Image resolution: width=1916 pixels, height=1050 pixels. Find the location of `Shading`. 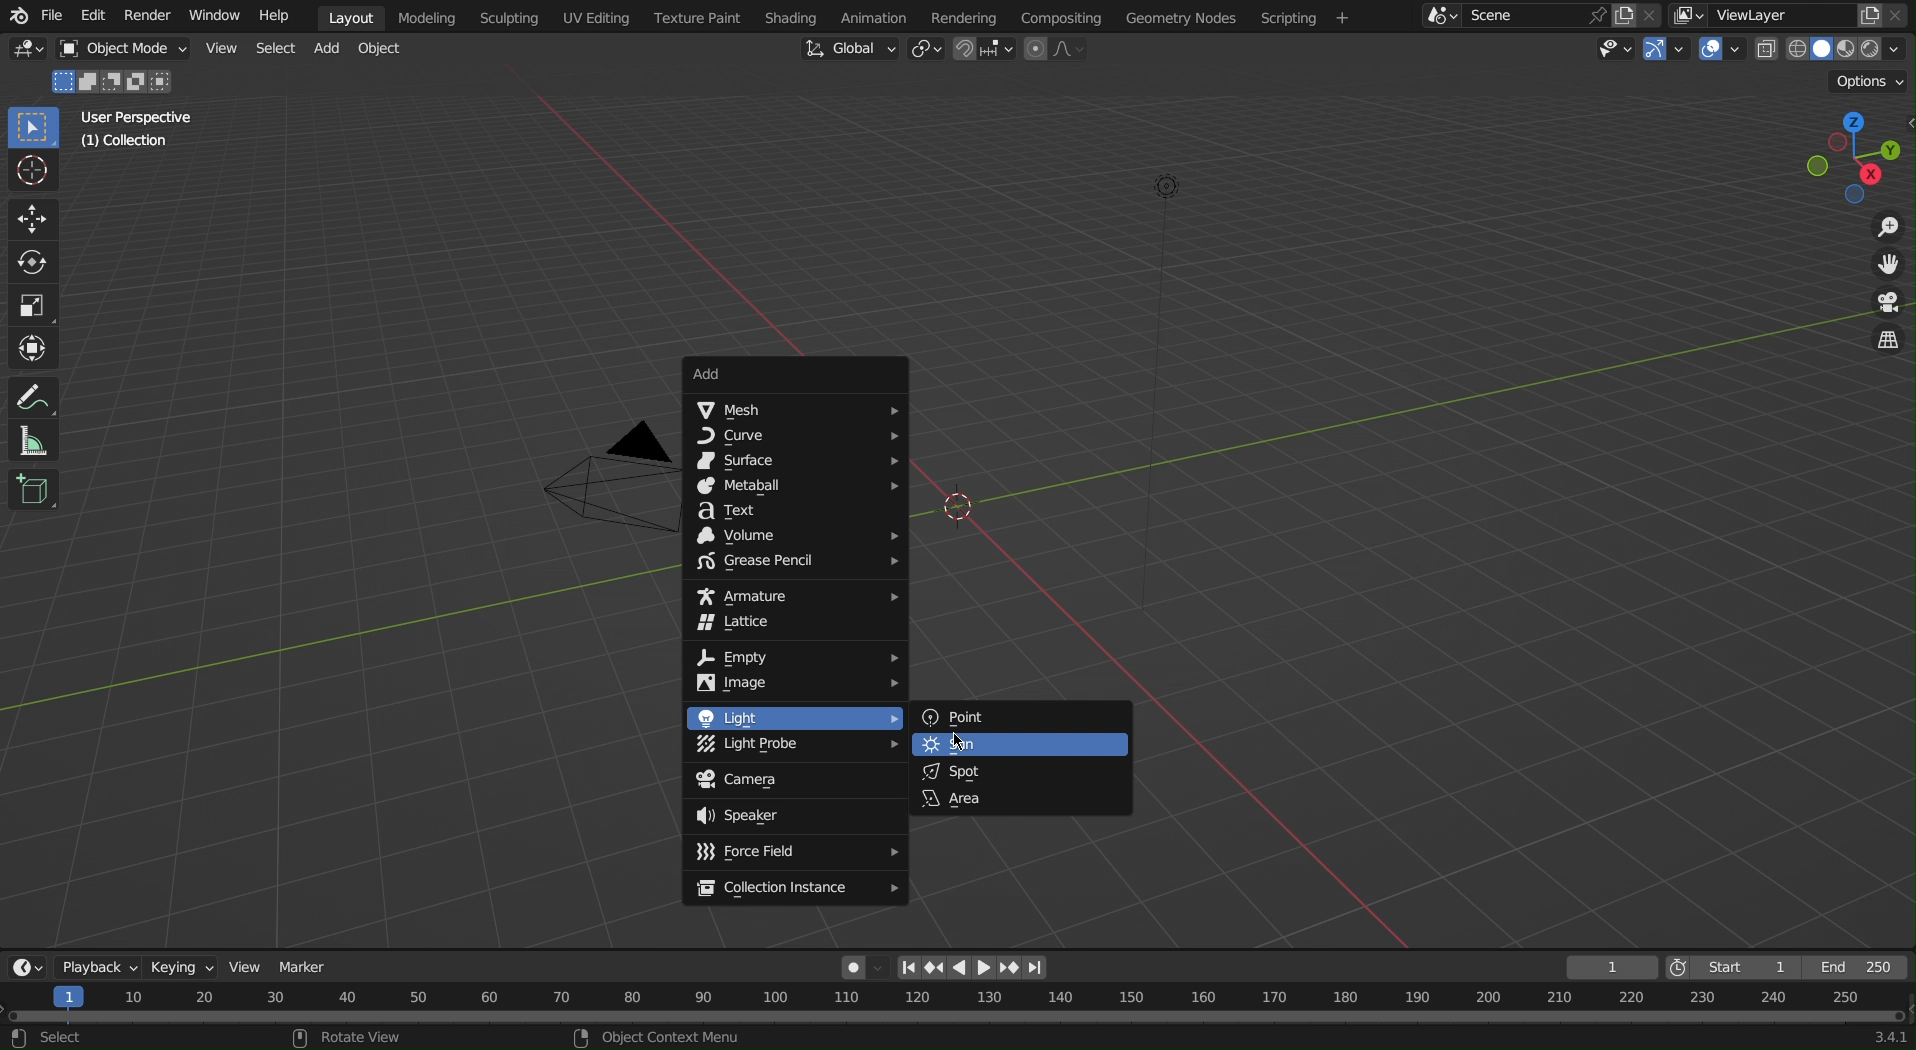

Shading is located at coordinates (790, 16).